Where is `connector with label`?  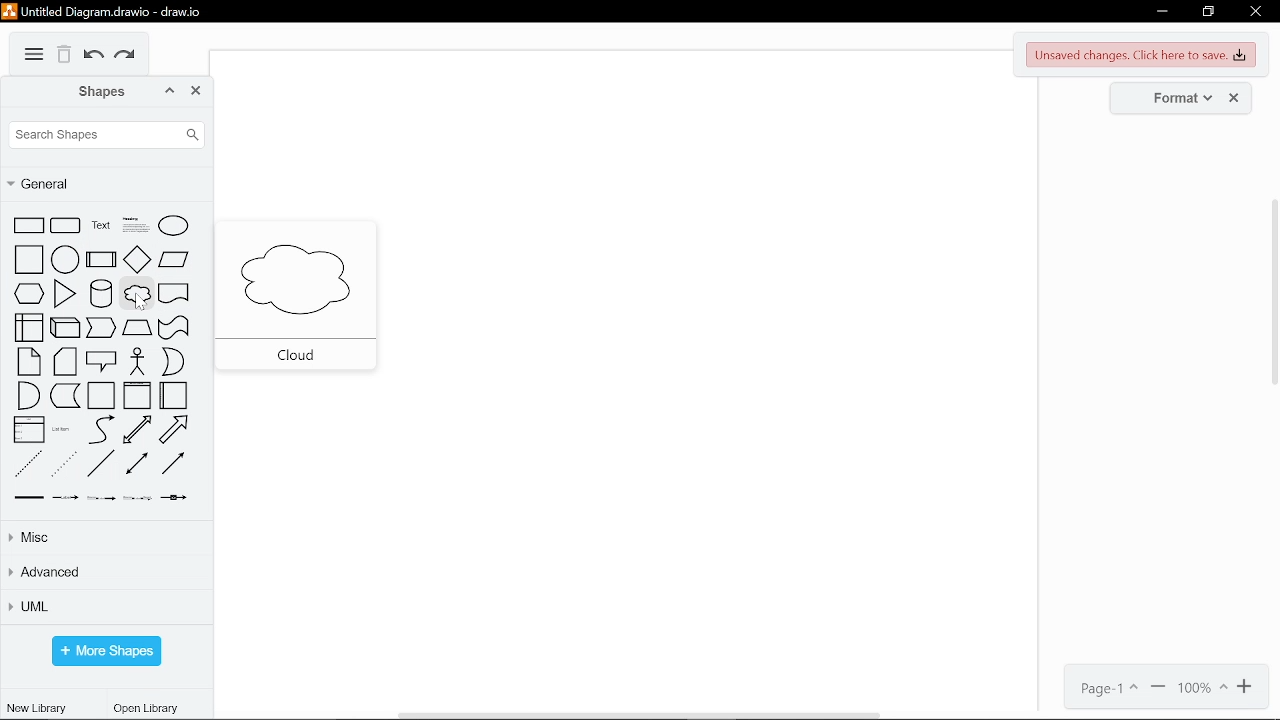 connector with label is located at coordinates (66, 497).